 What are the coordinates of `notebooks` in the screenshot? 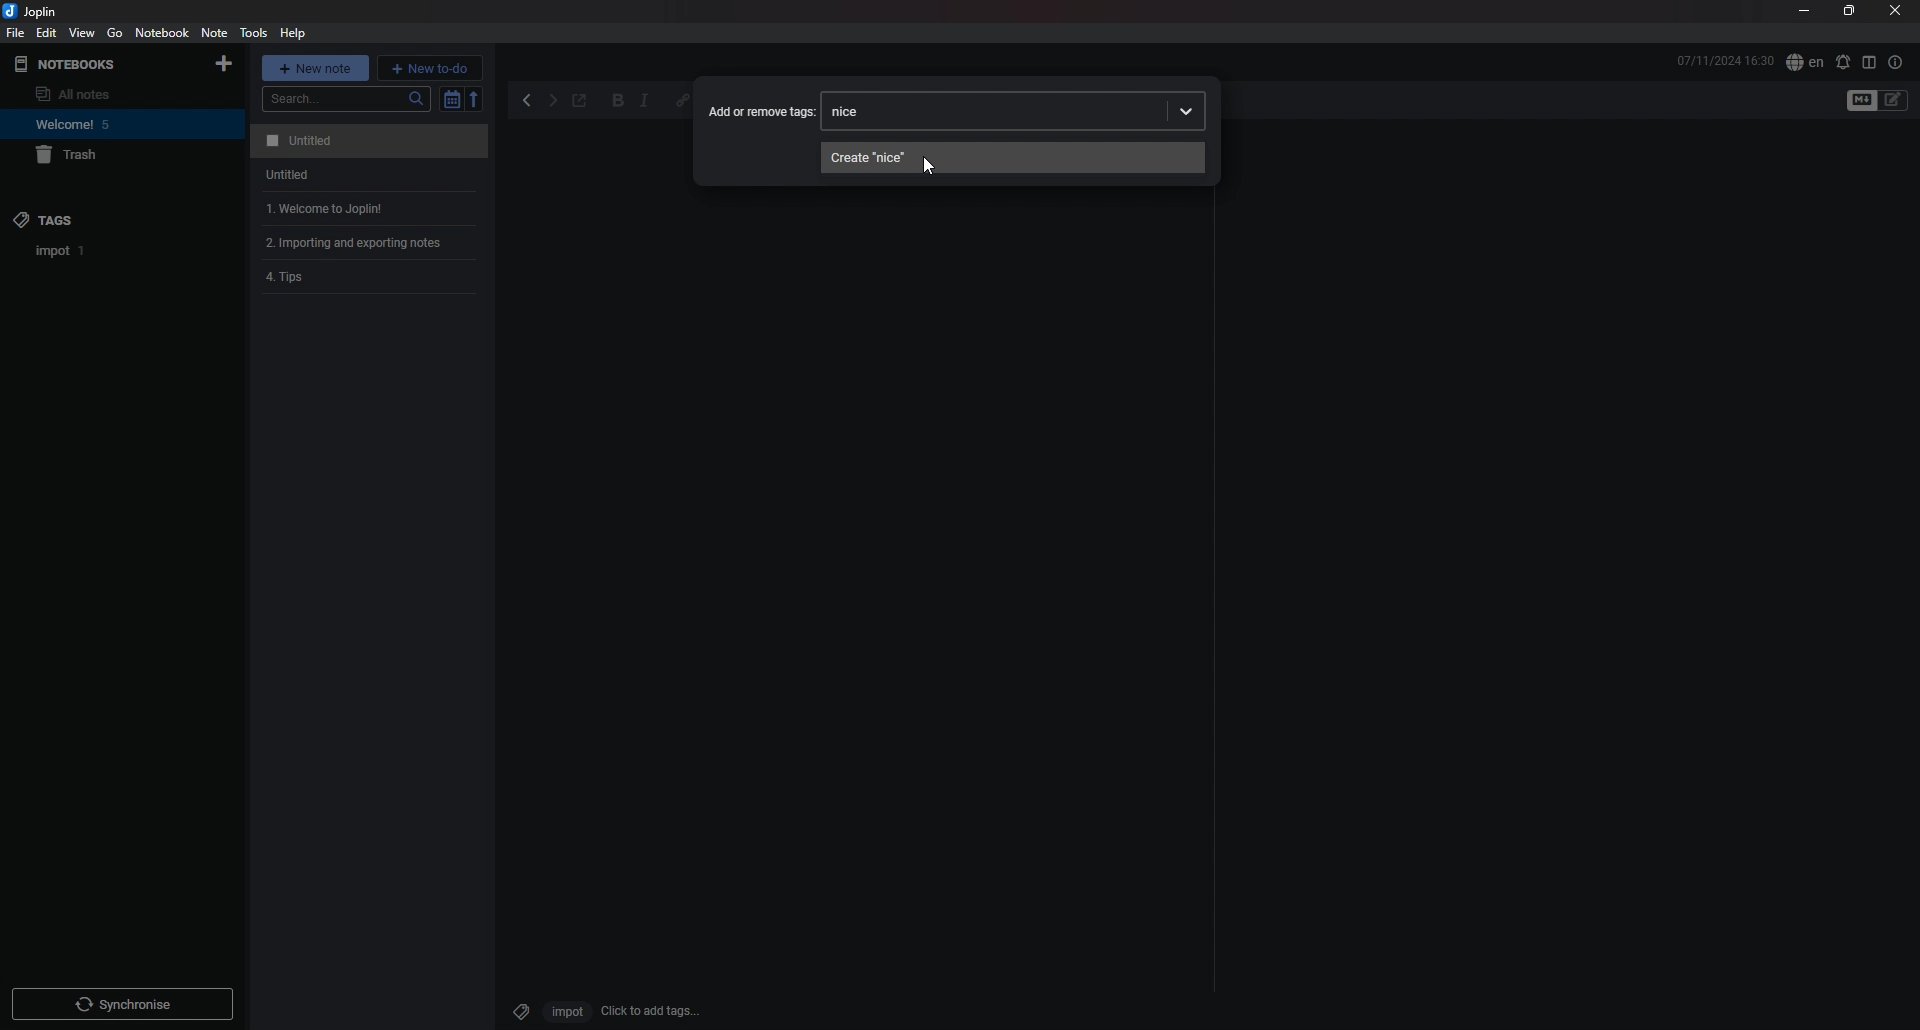 It's located at (94, 65).